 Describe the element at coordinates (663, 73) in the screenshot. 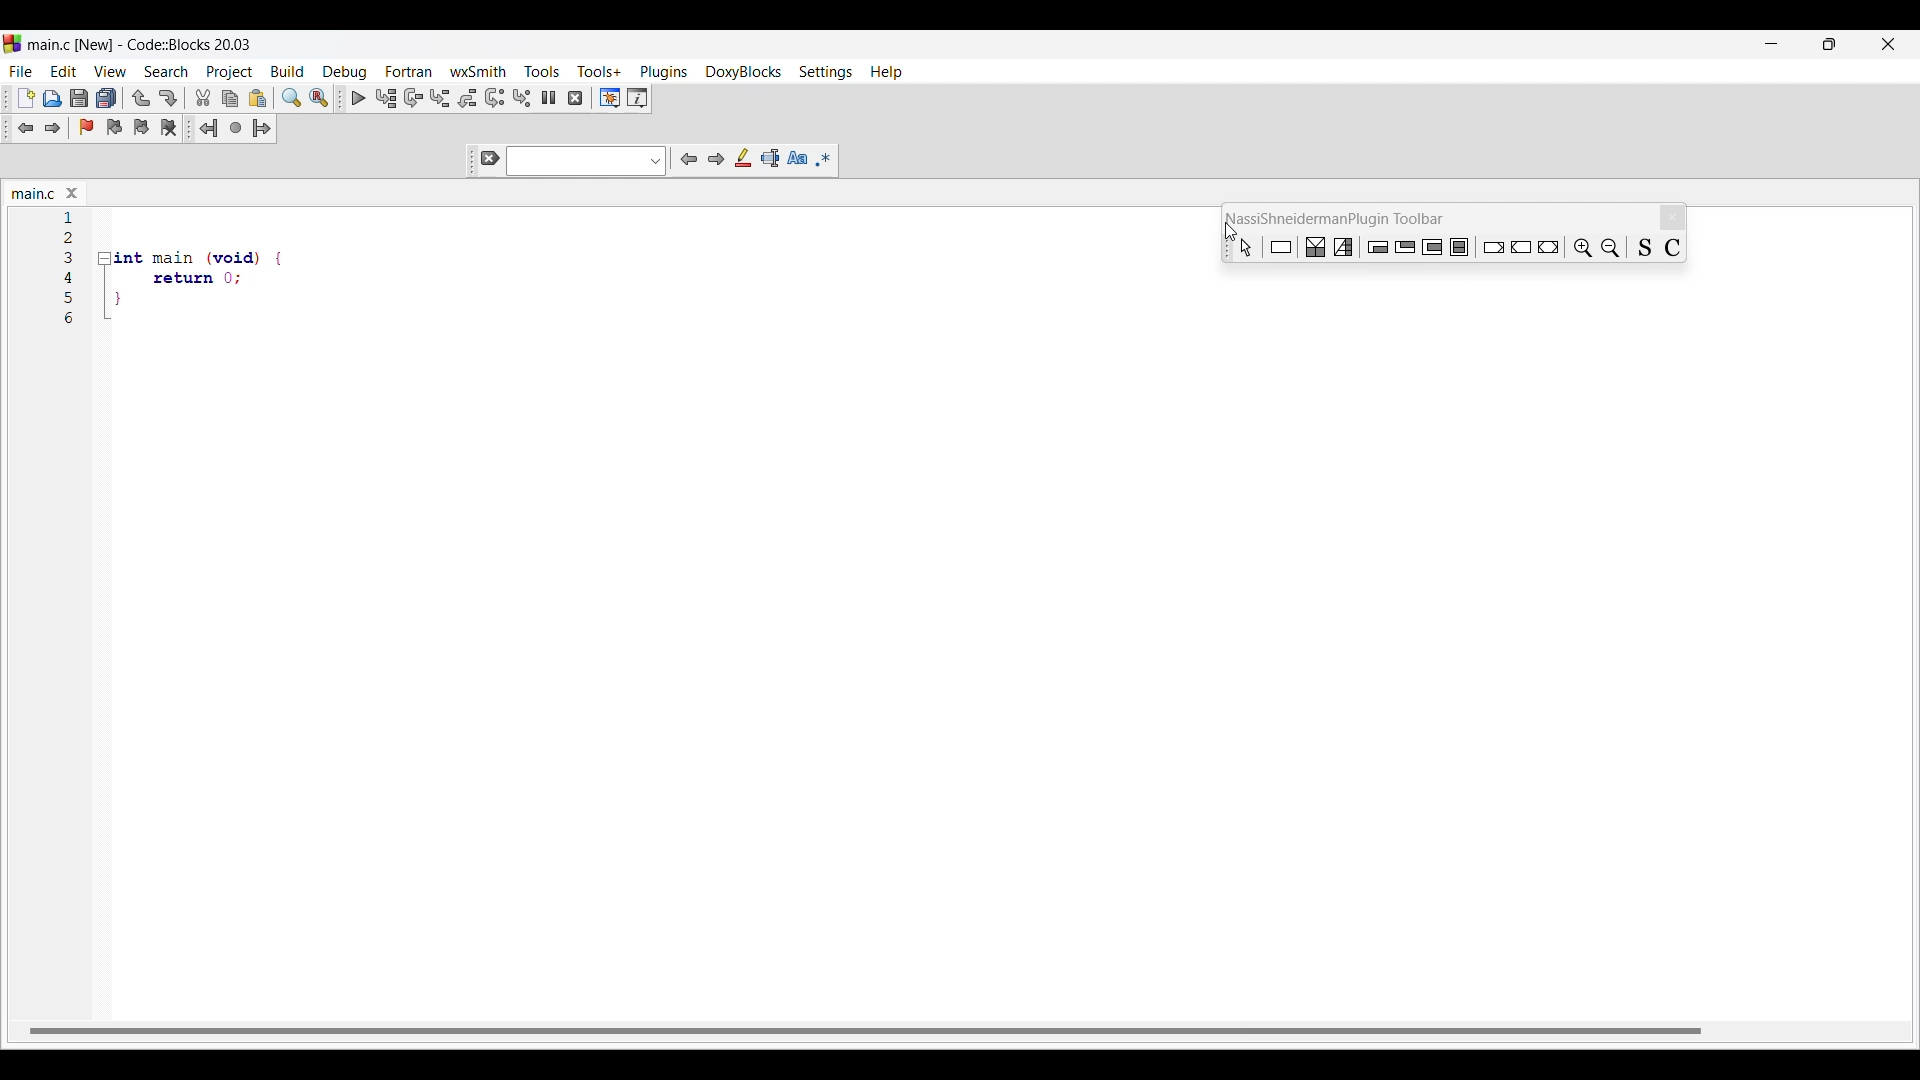

I see `Plugins menu` at that location.